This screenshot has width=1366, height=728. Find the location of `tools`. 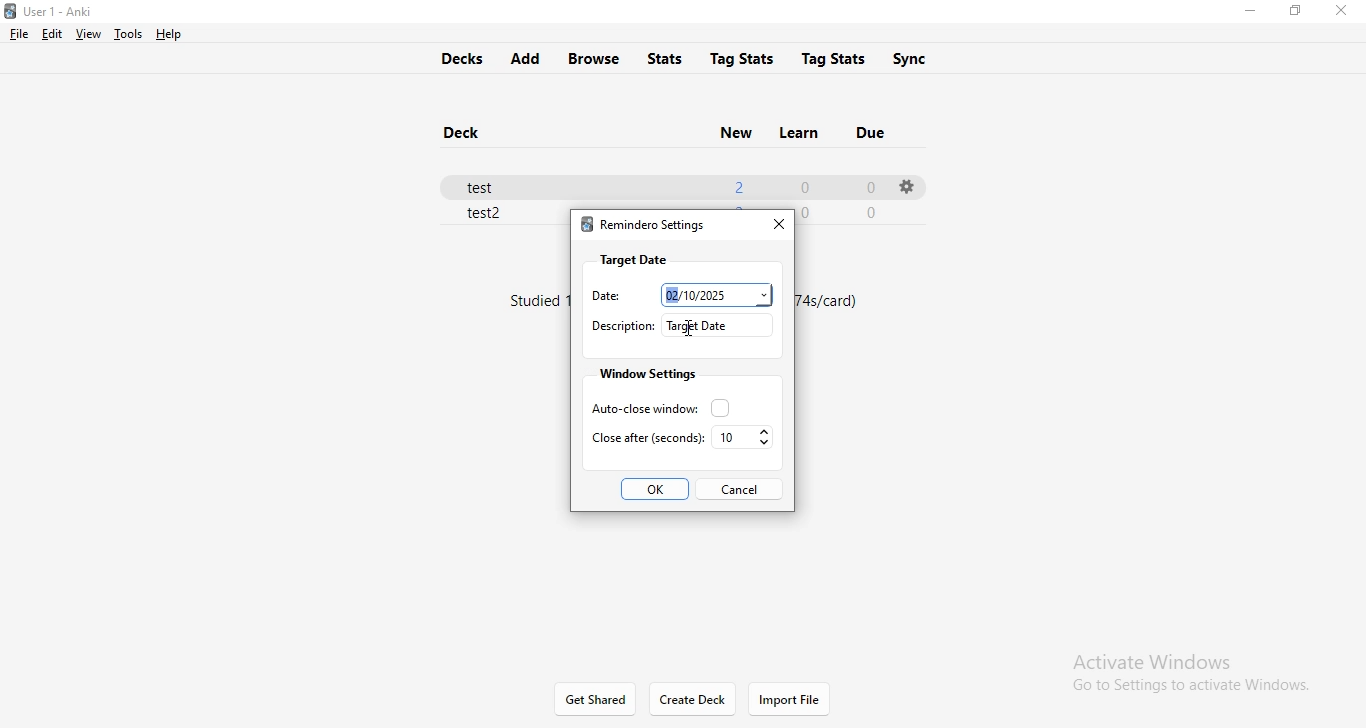

tools is located at coordinates (125, 34).